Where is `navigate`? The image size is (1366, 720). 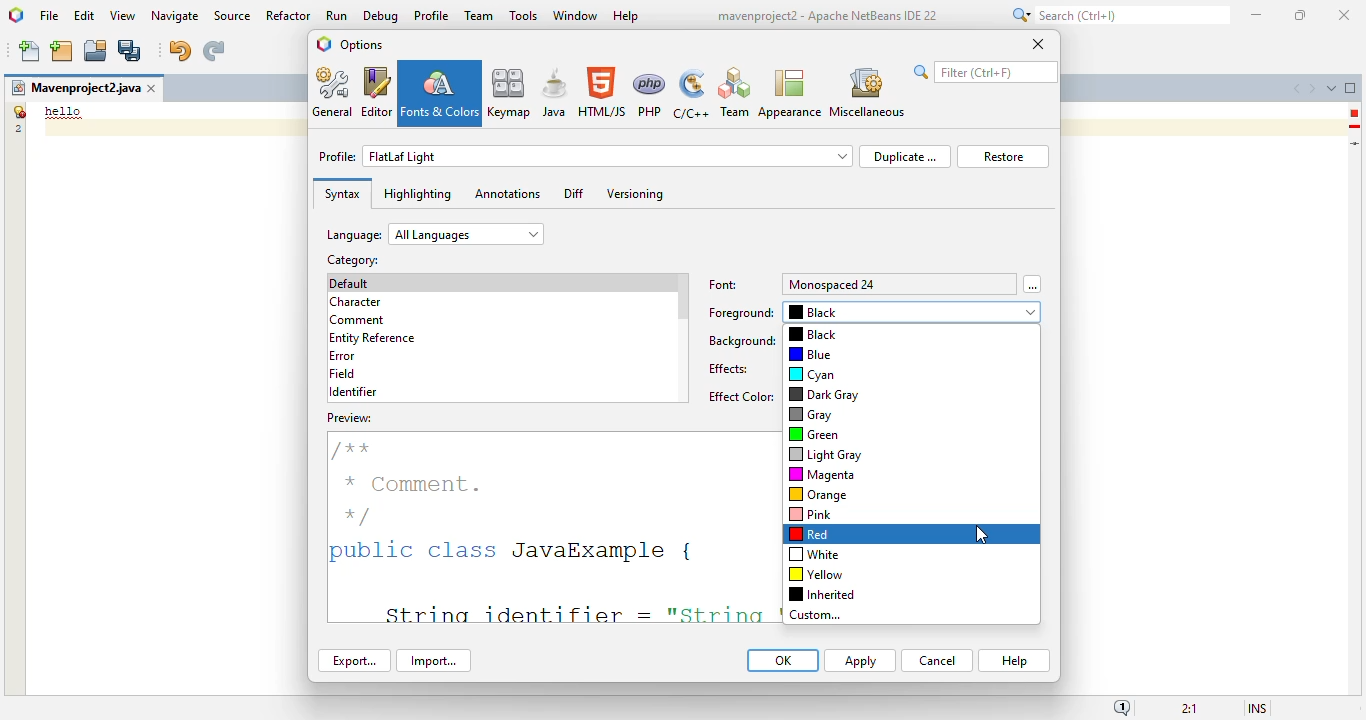
navigate is located at coordinates (176, 16).